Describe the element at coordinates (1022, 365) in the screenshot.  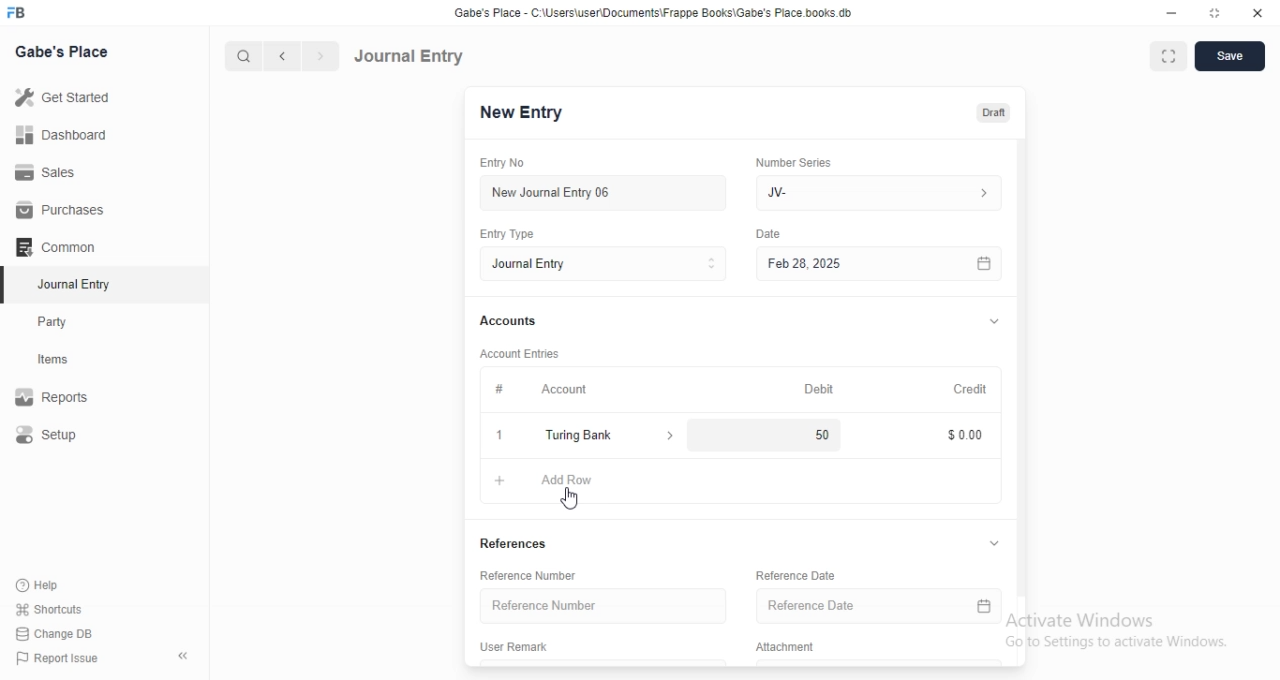
I see `vertical scrollbar` at that location.